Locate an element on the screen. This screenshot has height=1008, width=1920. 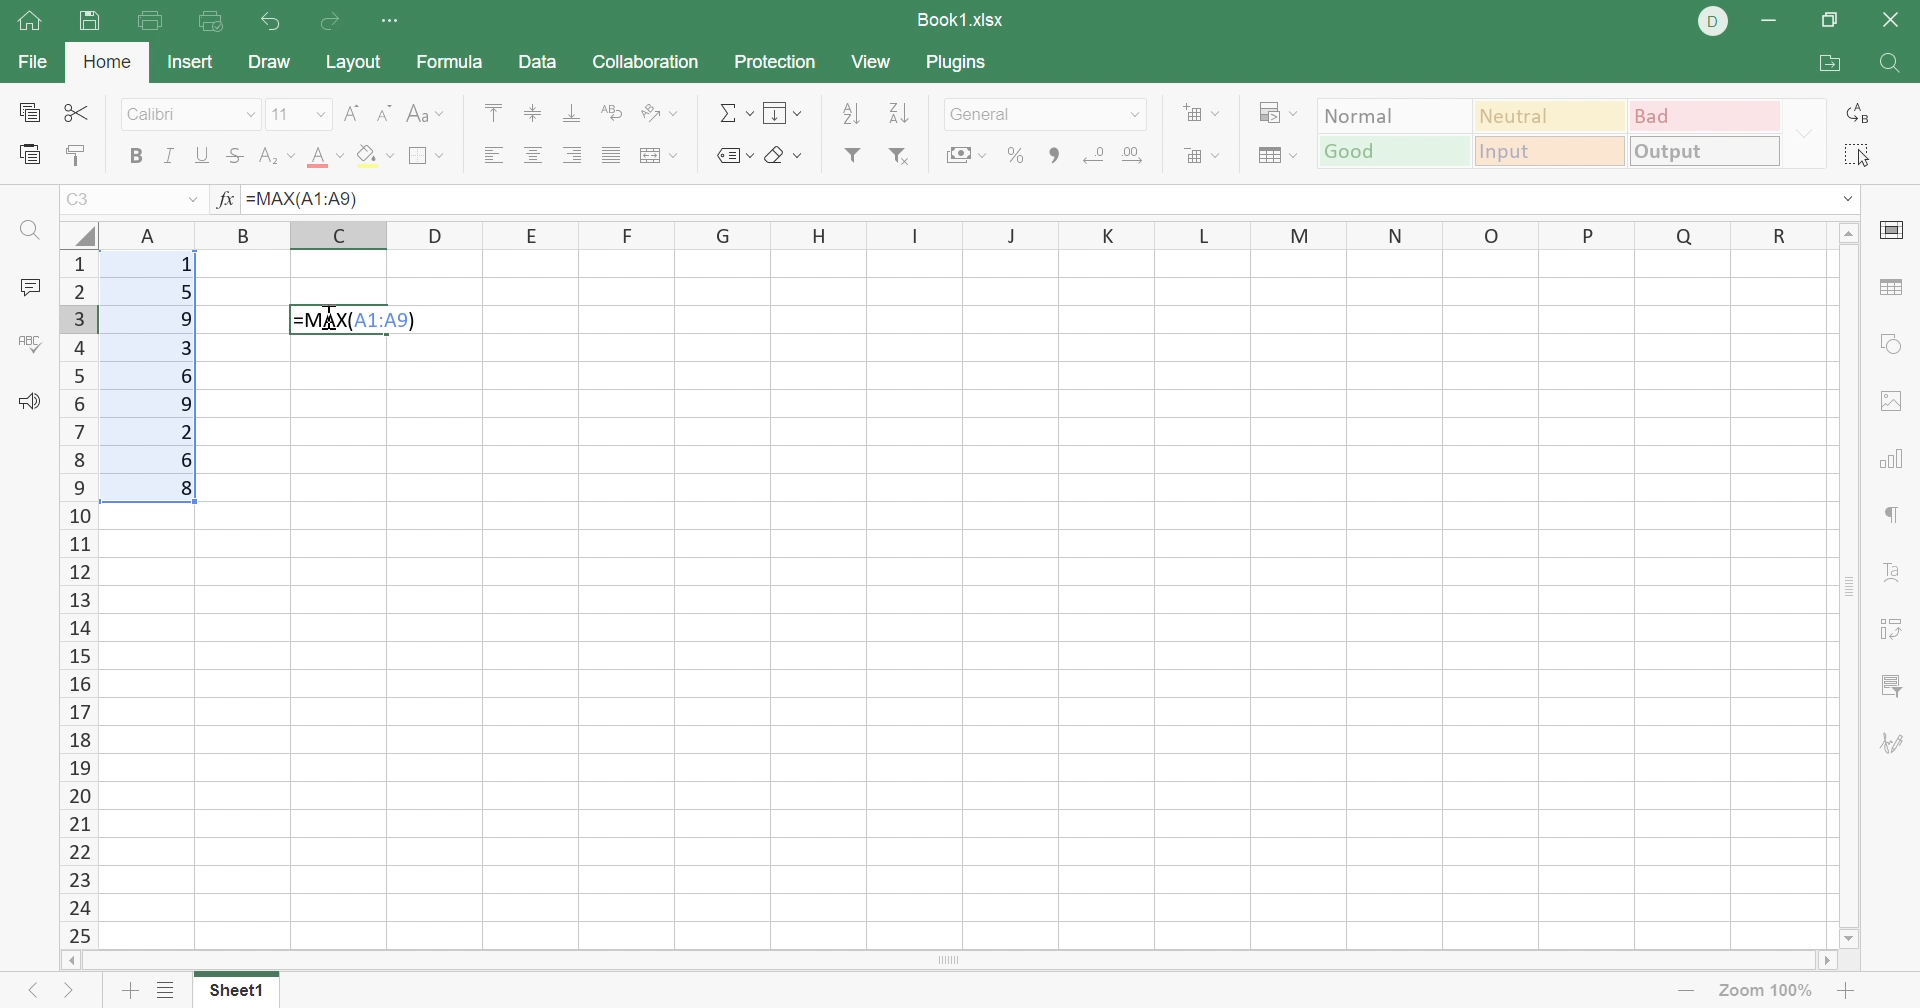
File is located at coordinates (29, 62).